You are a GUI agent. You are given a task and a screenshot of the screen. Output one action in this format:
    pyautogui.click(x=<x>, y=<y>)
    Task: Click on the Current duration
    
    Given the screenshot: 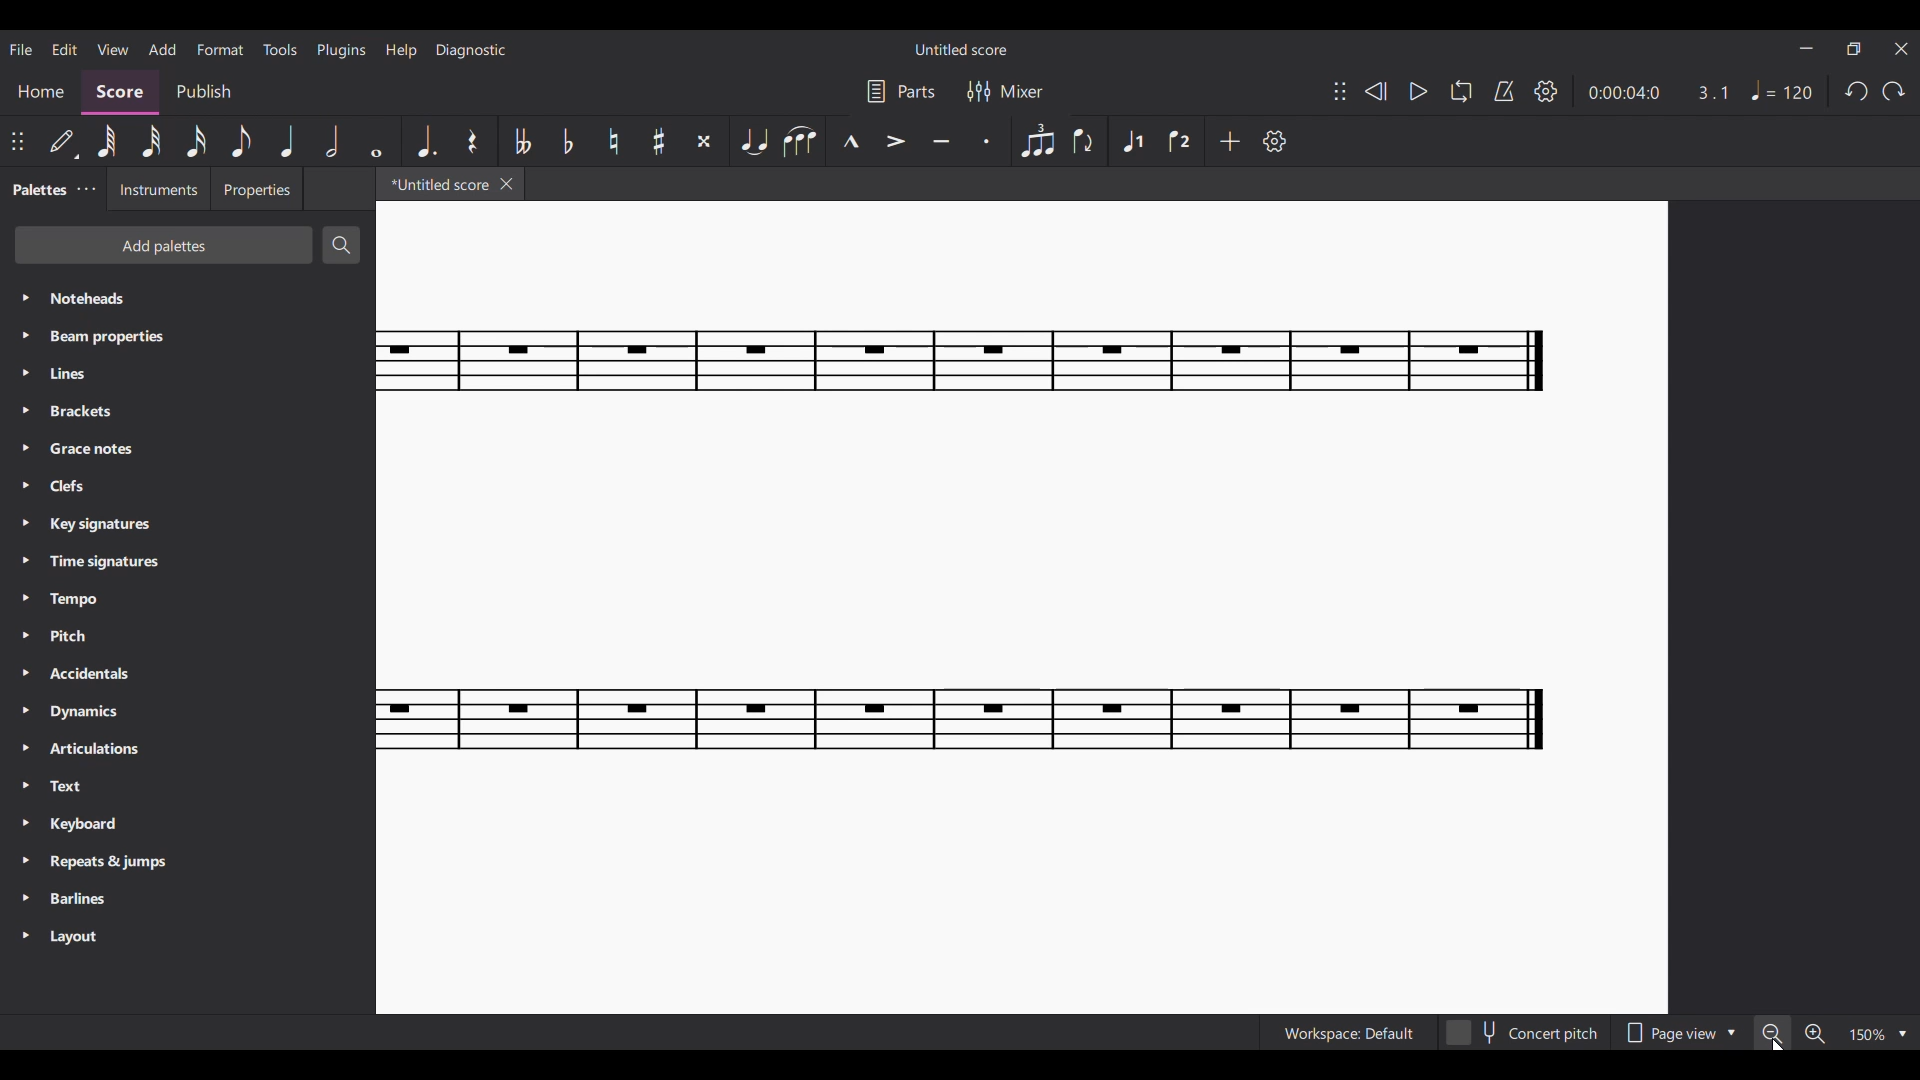 What is the action you would take?
    pyautogui.click(x=1622, y=92)
    